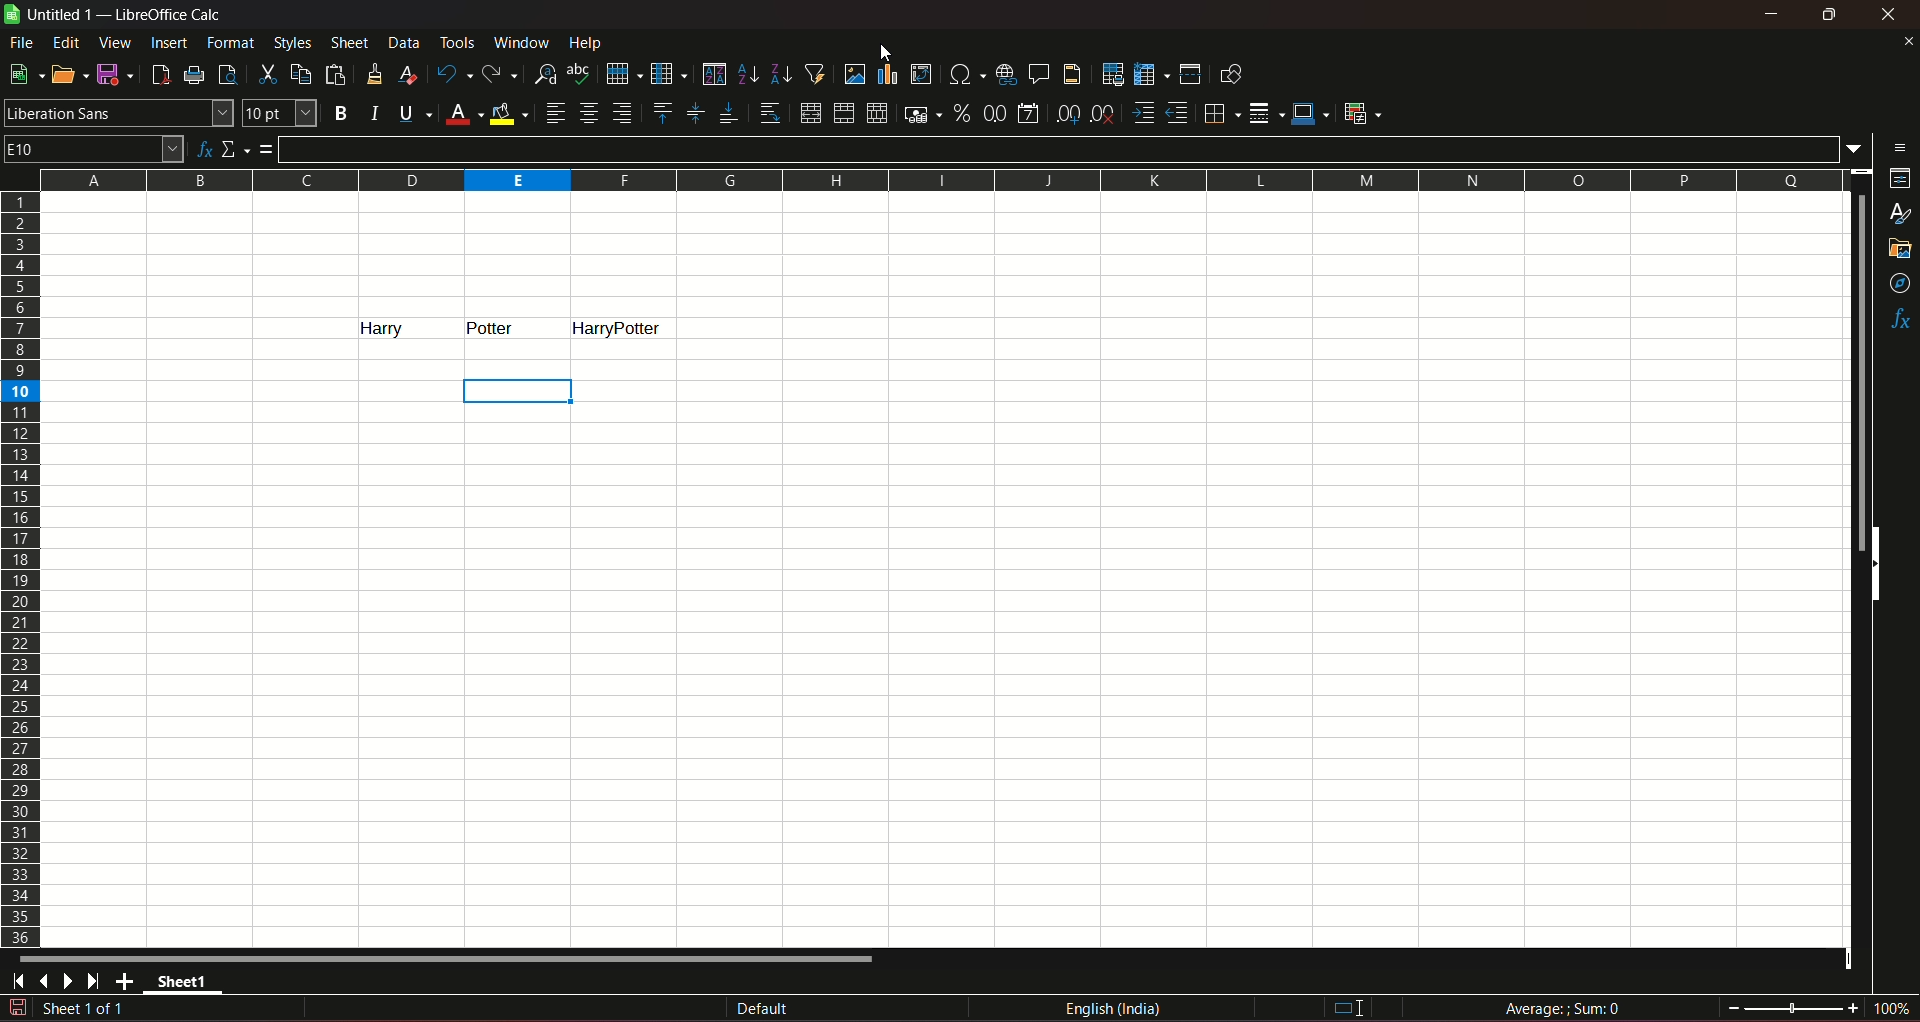 This screenshot has height=1022, width=1920. I want to click on insert special character, so click(964, 72).